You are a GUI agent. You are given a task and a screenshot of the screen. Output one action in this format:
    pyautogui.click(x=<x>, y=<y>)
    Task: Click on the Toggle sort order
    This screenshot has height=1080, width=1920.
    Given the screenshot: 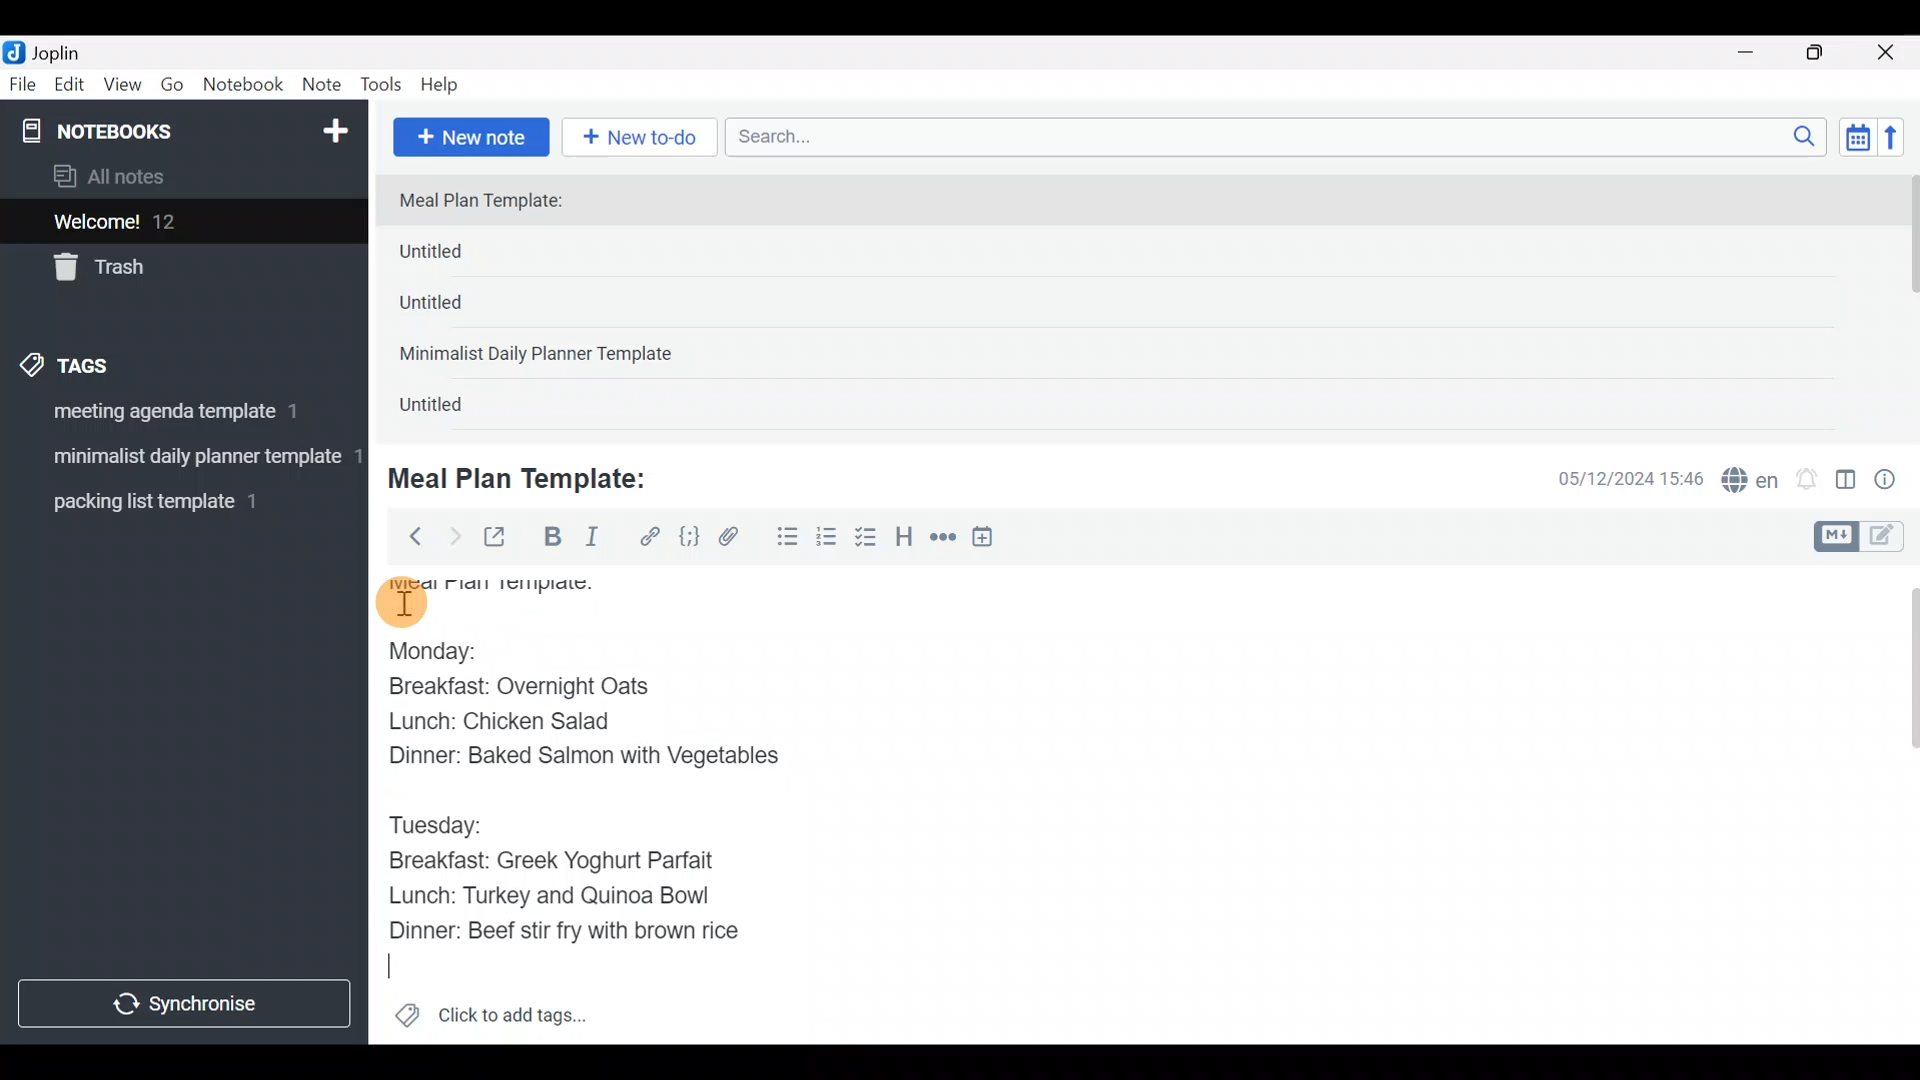 What is the action you would take?
    pyautogui.click(x=1857, y=138)
    